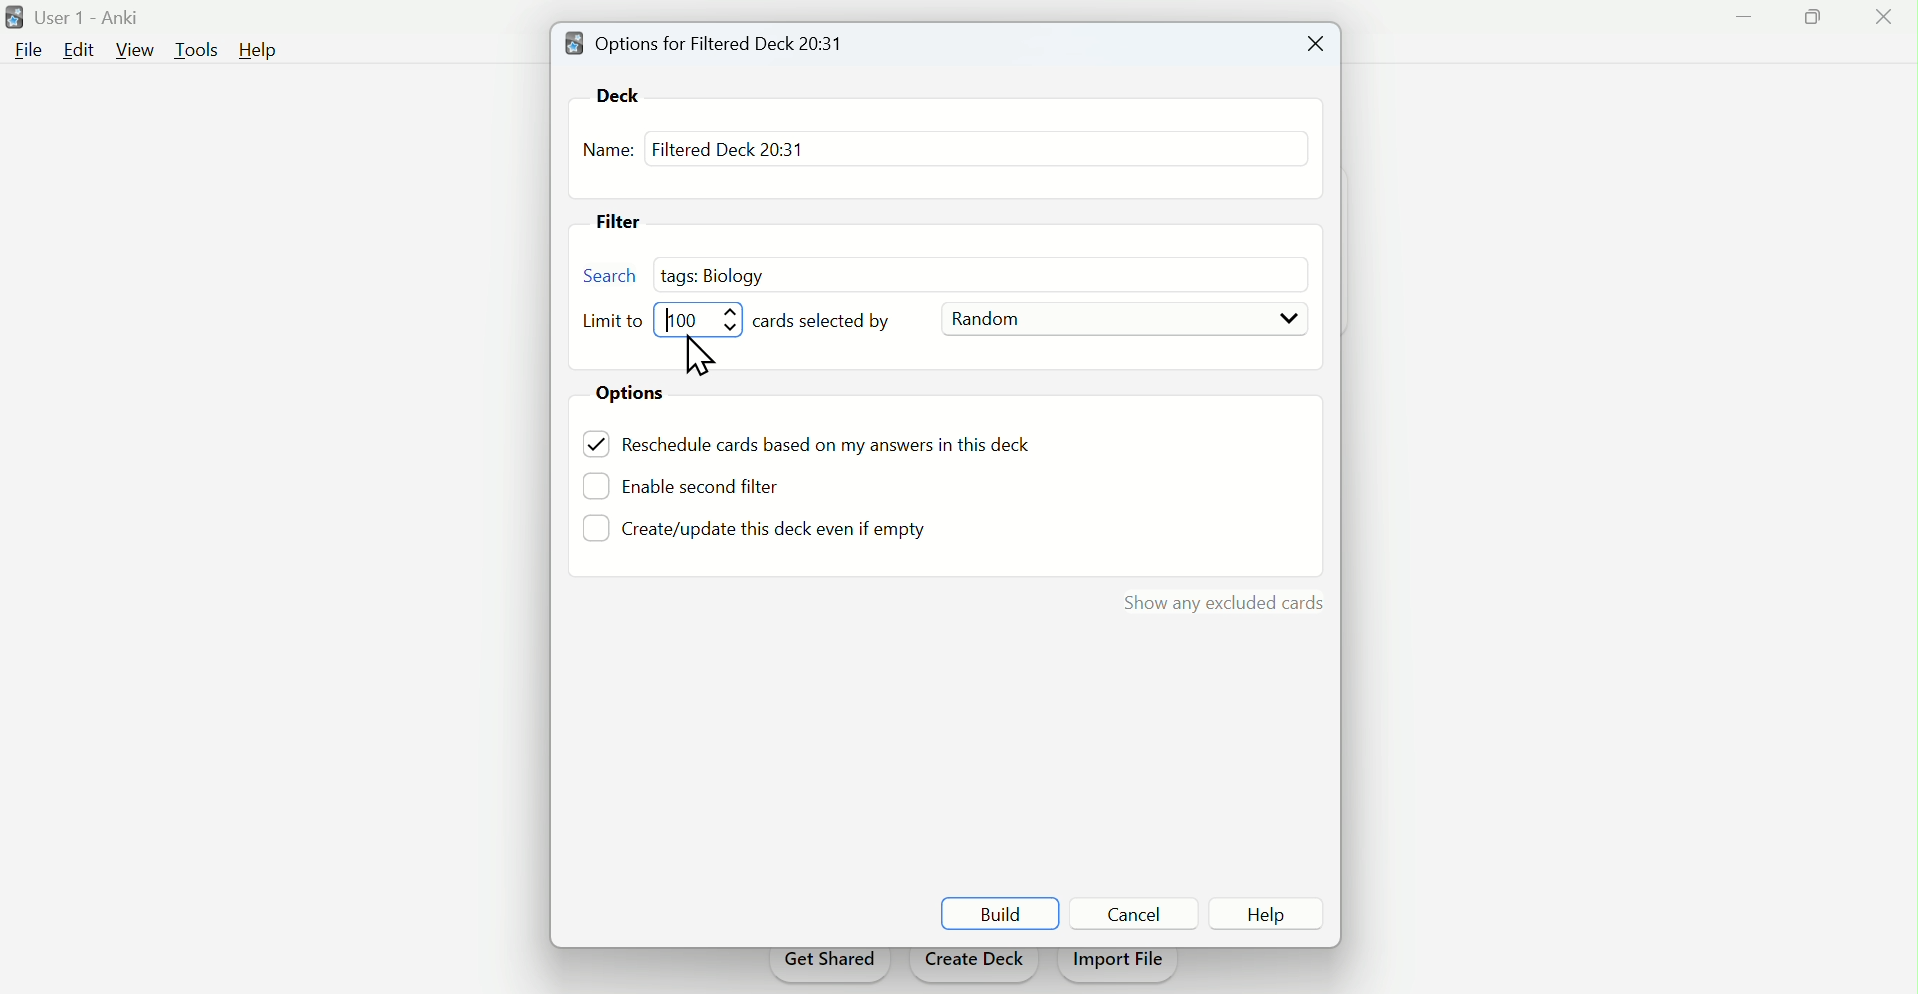 The width and height of the screenshot is (1918, 994). I want to click on Close tab, so click(1311, 45).